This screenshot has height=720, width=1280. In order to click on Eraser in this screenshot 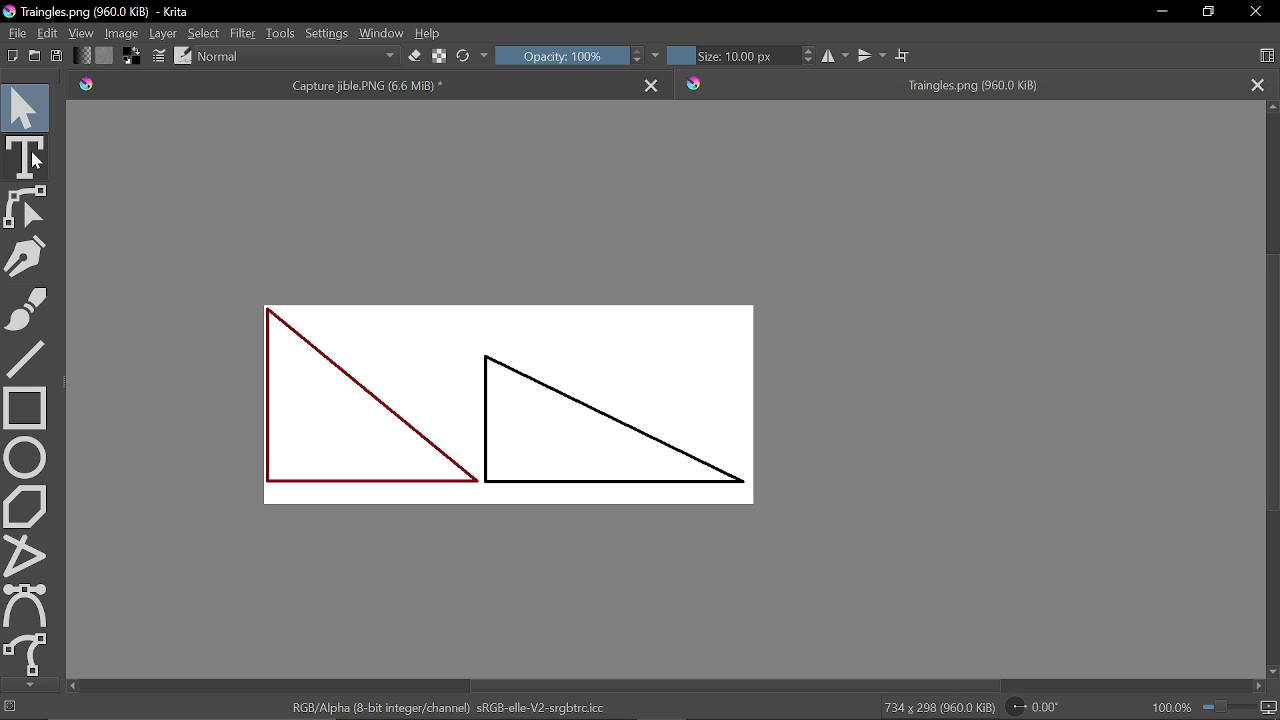, I will do `click(412, 57)`.